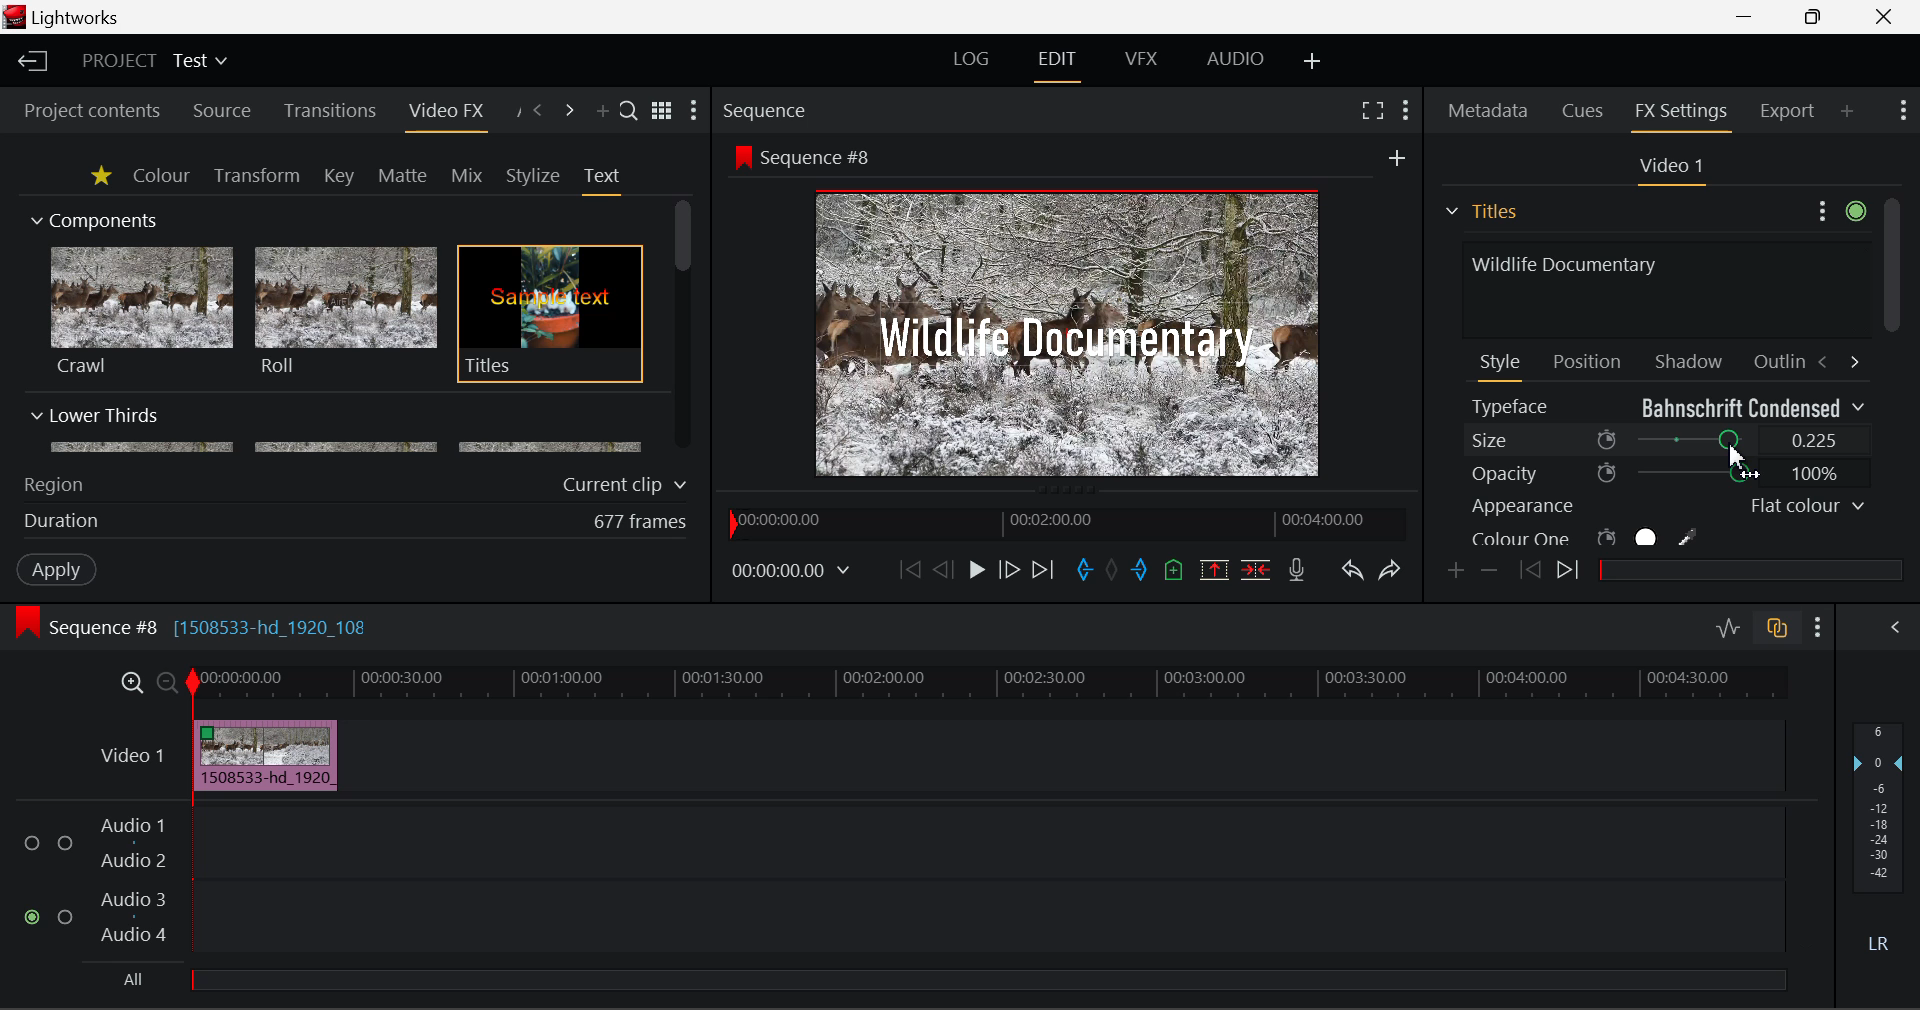 This screenshot has width=1920, height=1010. Describe the element at coordinates (1066, 519) in the screenshot. I see `Project Timeline Navigator` at that location.